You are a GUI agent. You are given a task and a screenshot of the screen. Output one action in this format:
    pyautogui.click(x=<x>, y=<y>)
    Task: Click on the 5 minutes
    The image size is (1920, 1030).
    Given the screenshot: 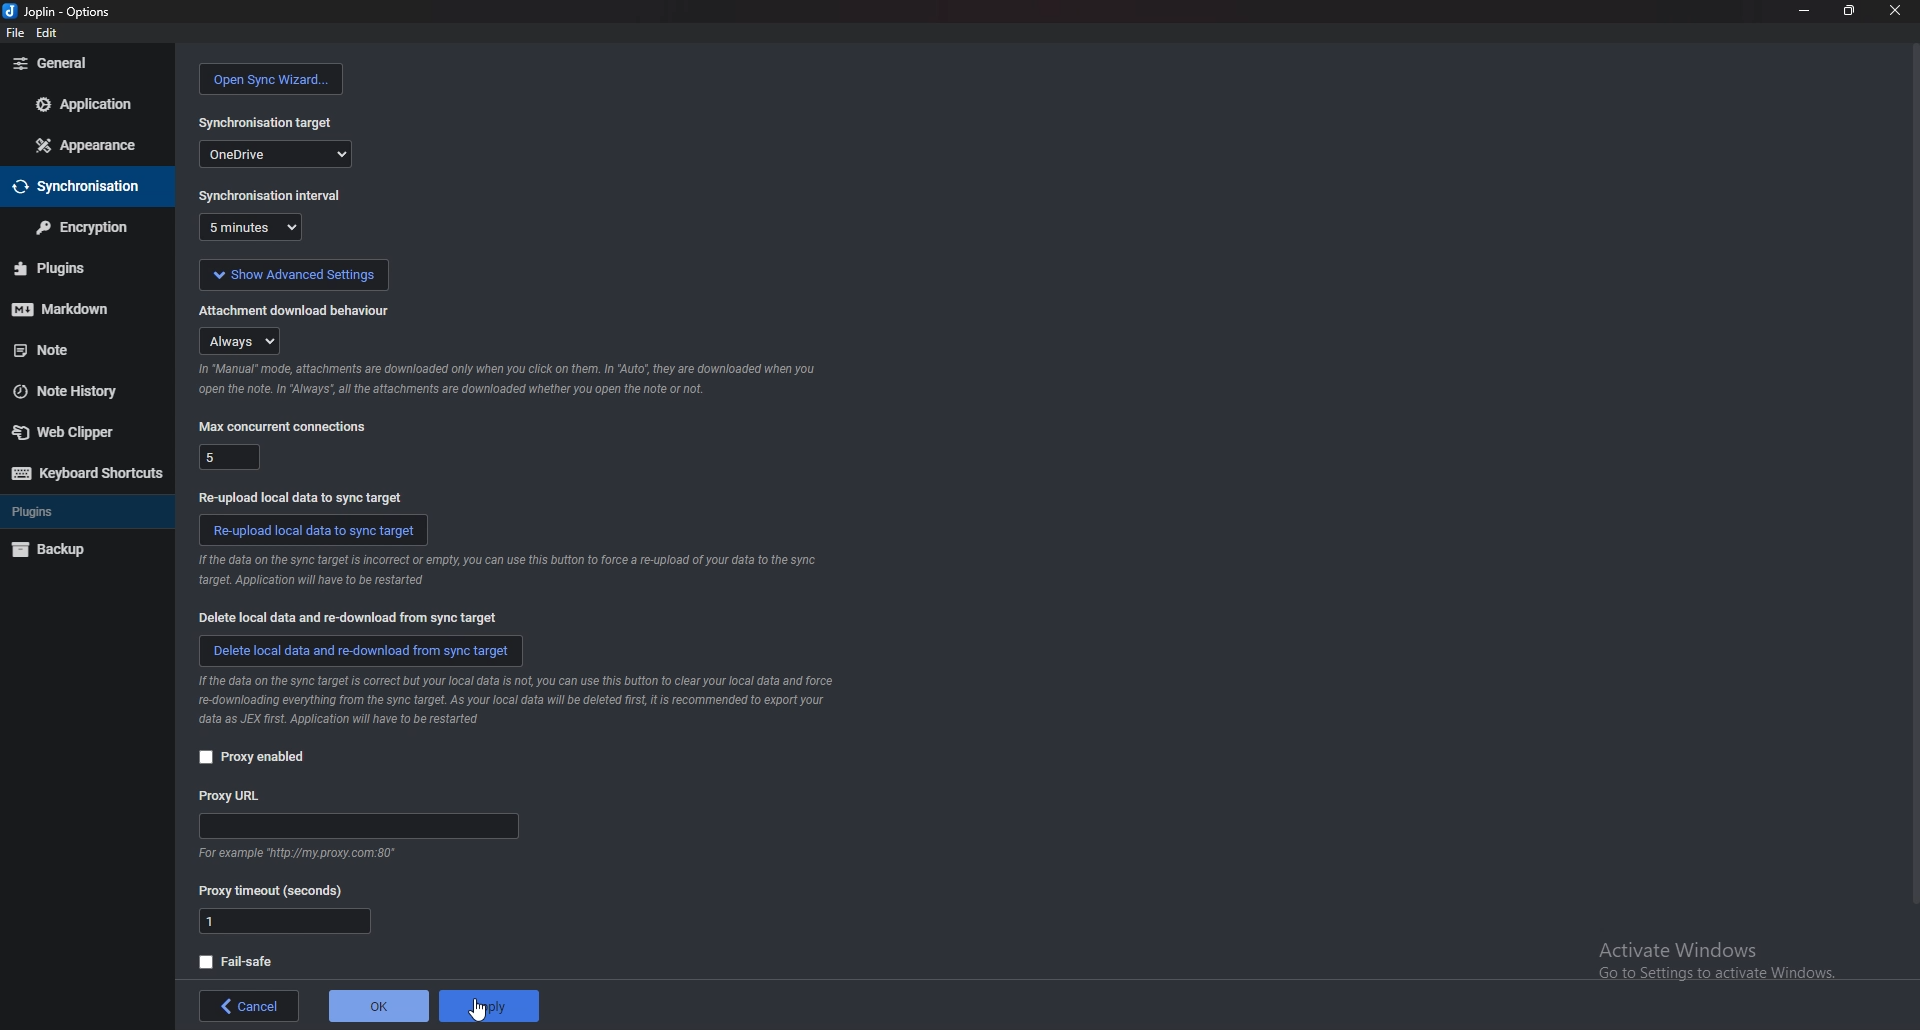 What is the action you would take?
    pyautogui.click(x=249, y=227)
    